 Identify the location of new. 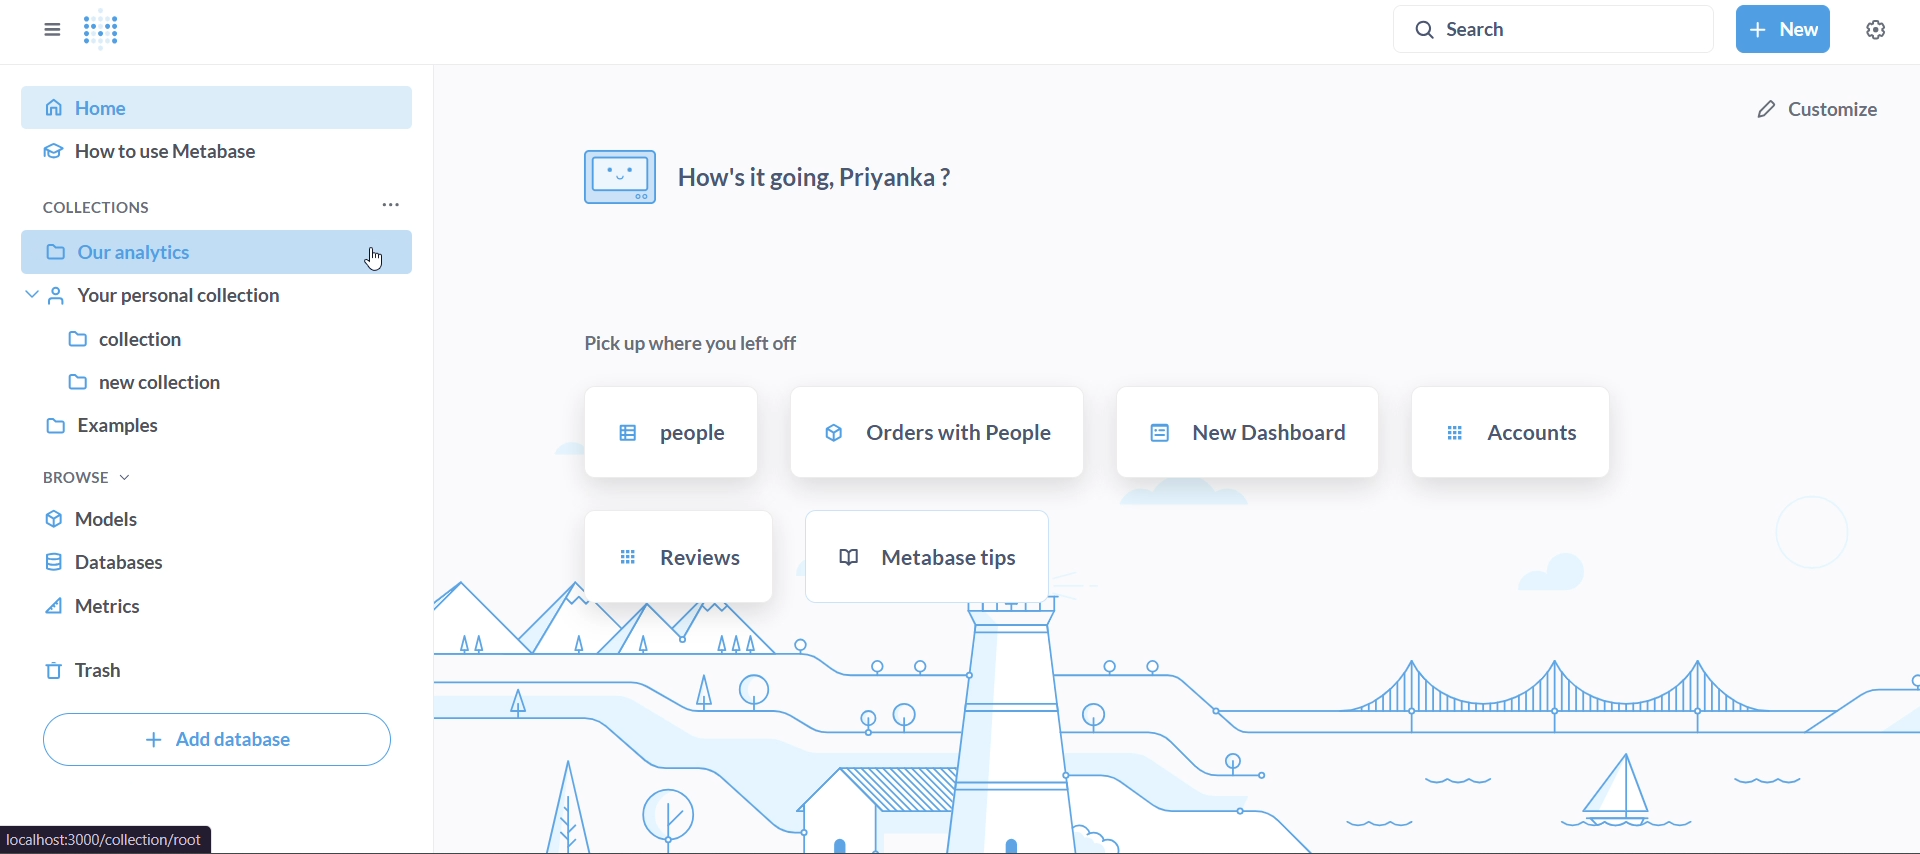
(1785, 28).